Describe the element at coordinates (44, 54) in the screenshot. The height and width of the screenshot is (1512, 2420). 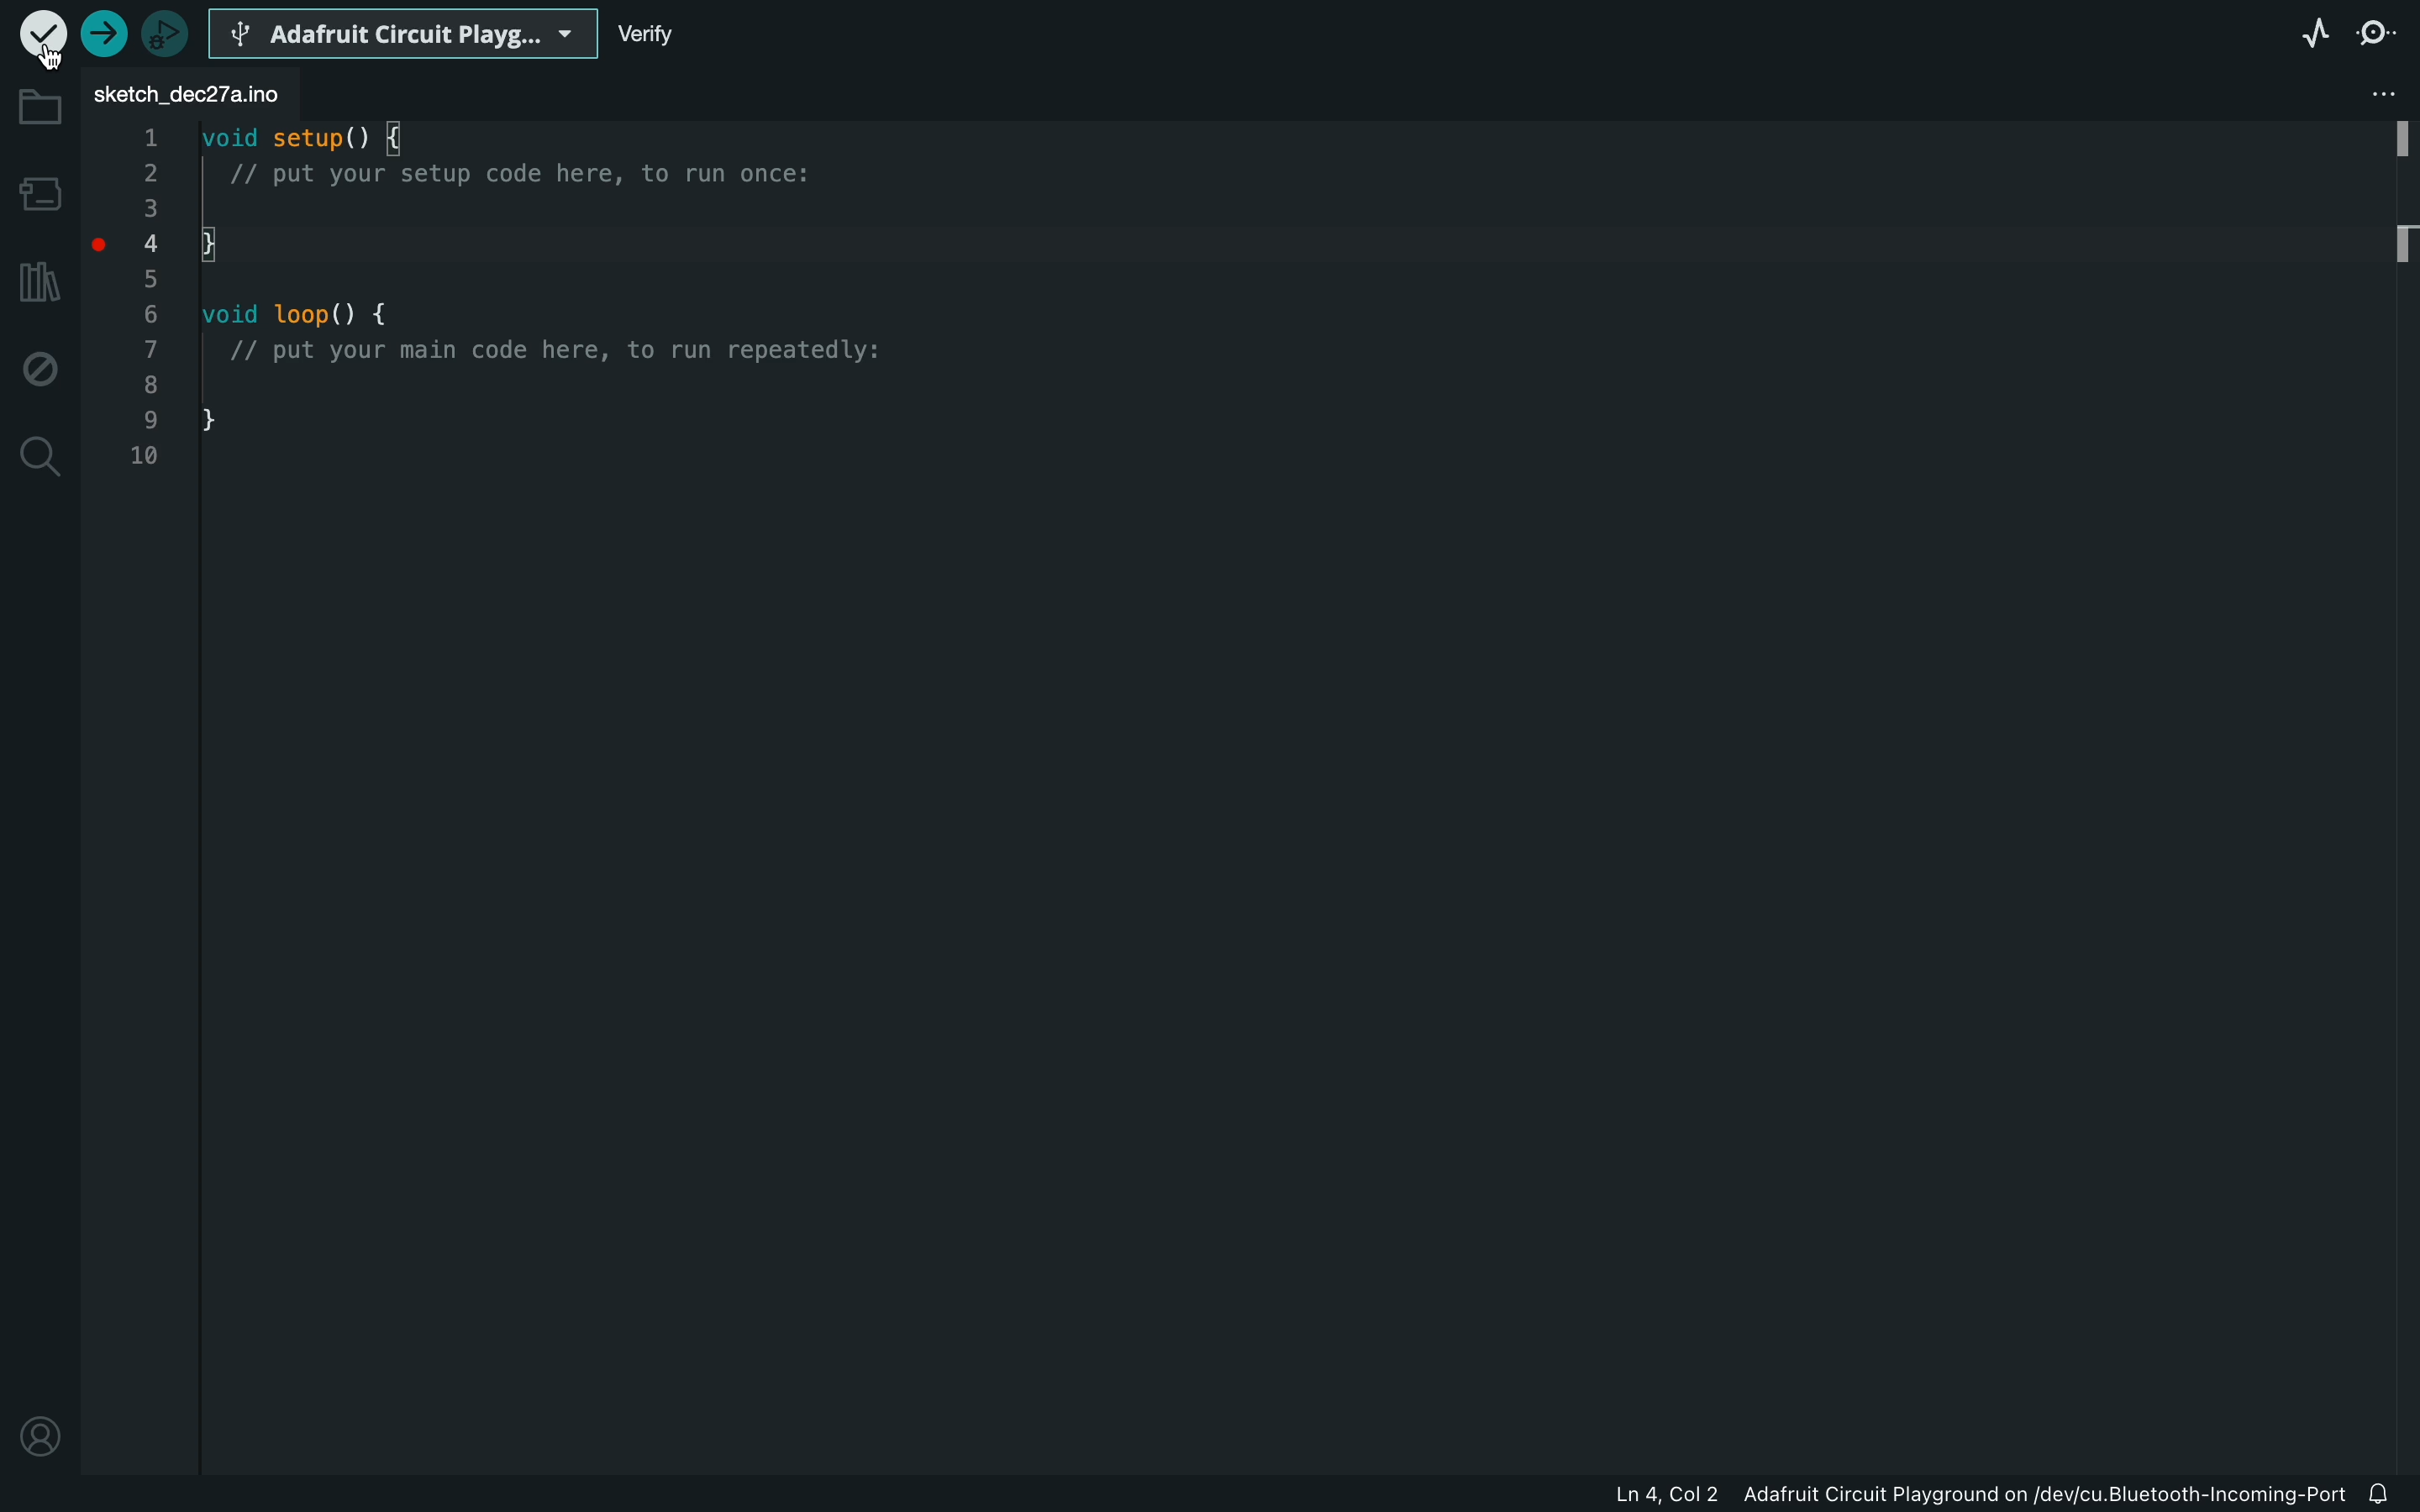
I see `cursor` at that location.